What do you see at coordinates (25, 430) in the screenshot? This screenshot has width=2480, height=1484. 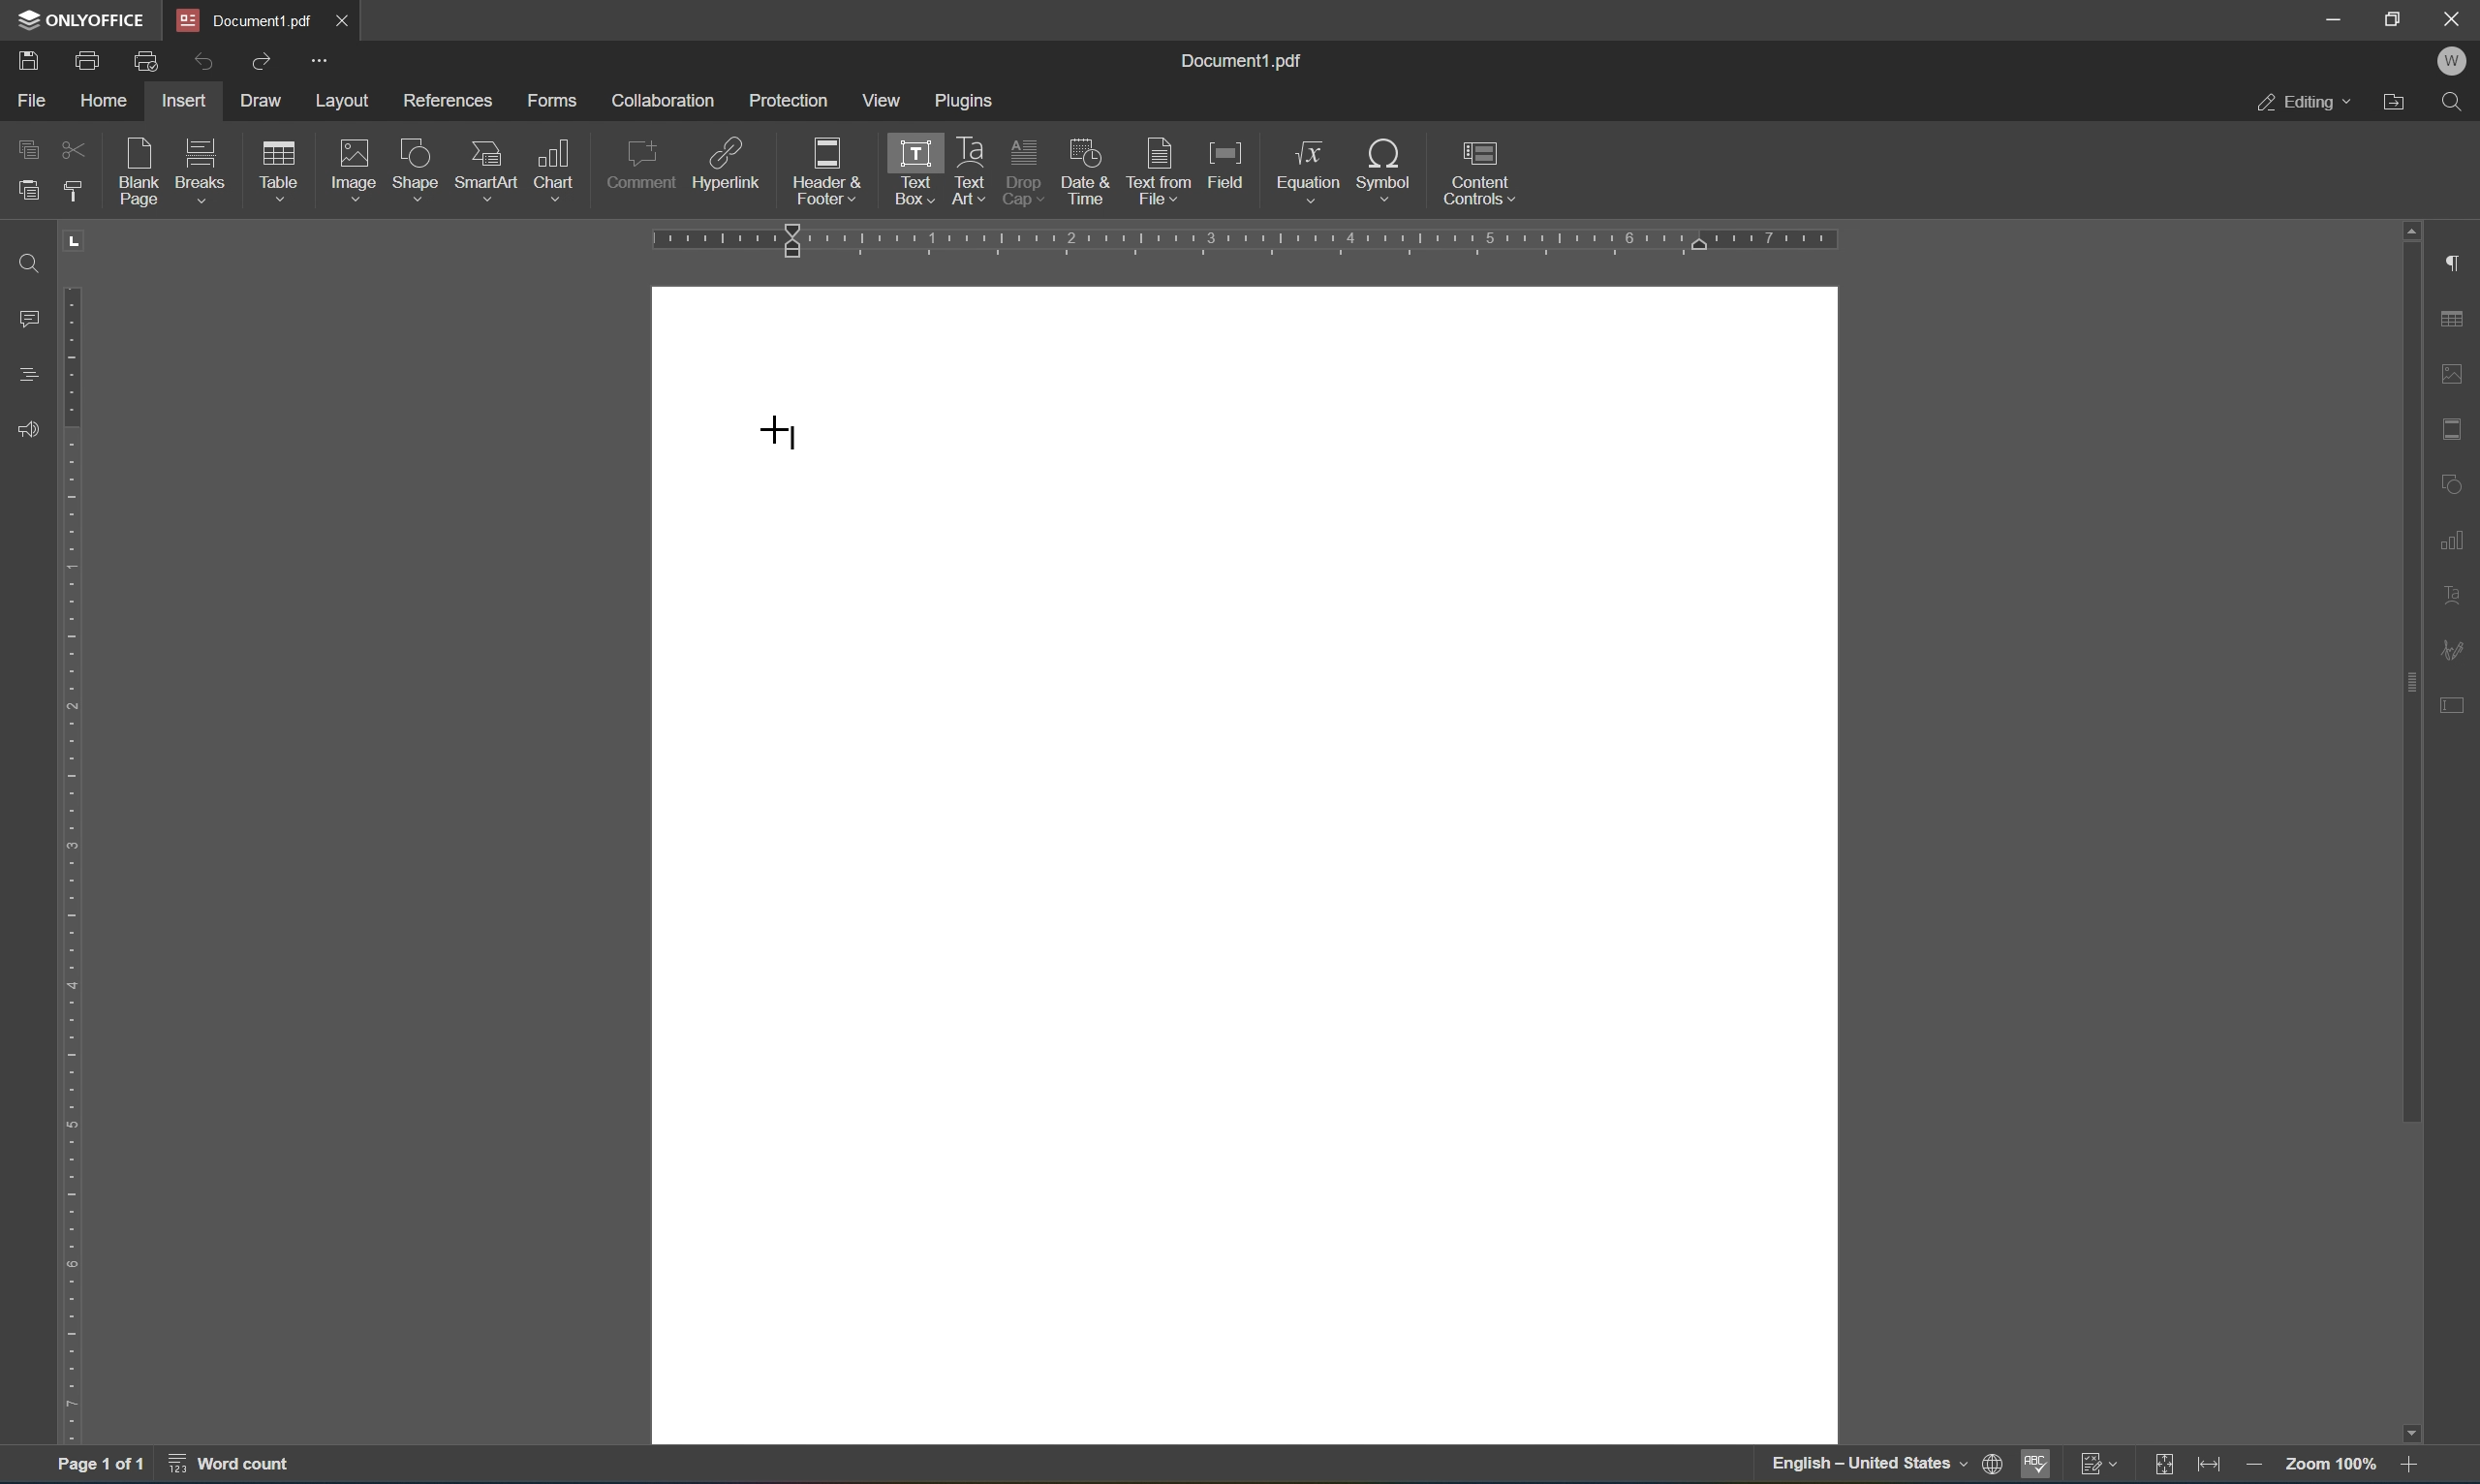 I see `Feedback and support` at bounding box center [25, 430].